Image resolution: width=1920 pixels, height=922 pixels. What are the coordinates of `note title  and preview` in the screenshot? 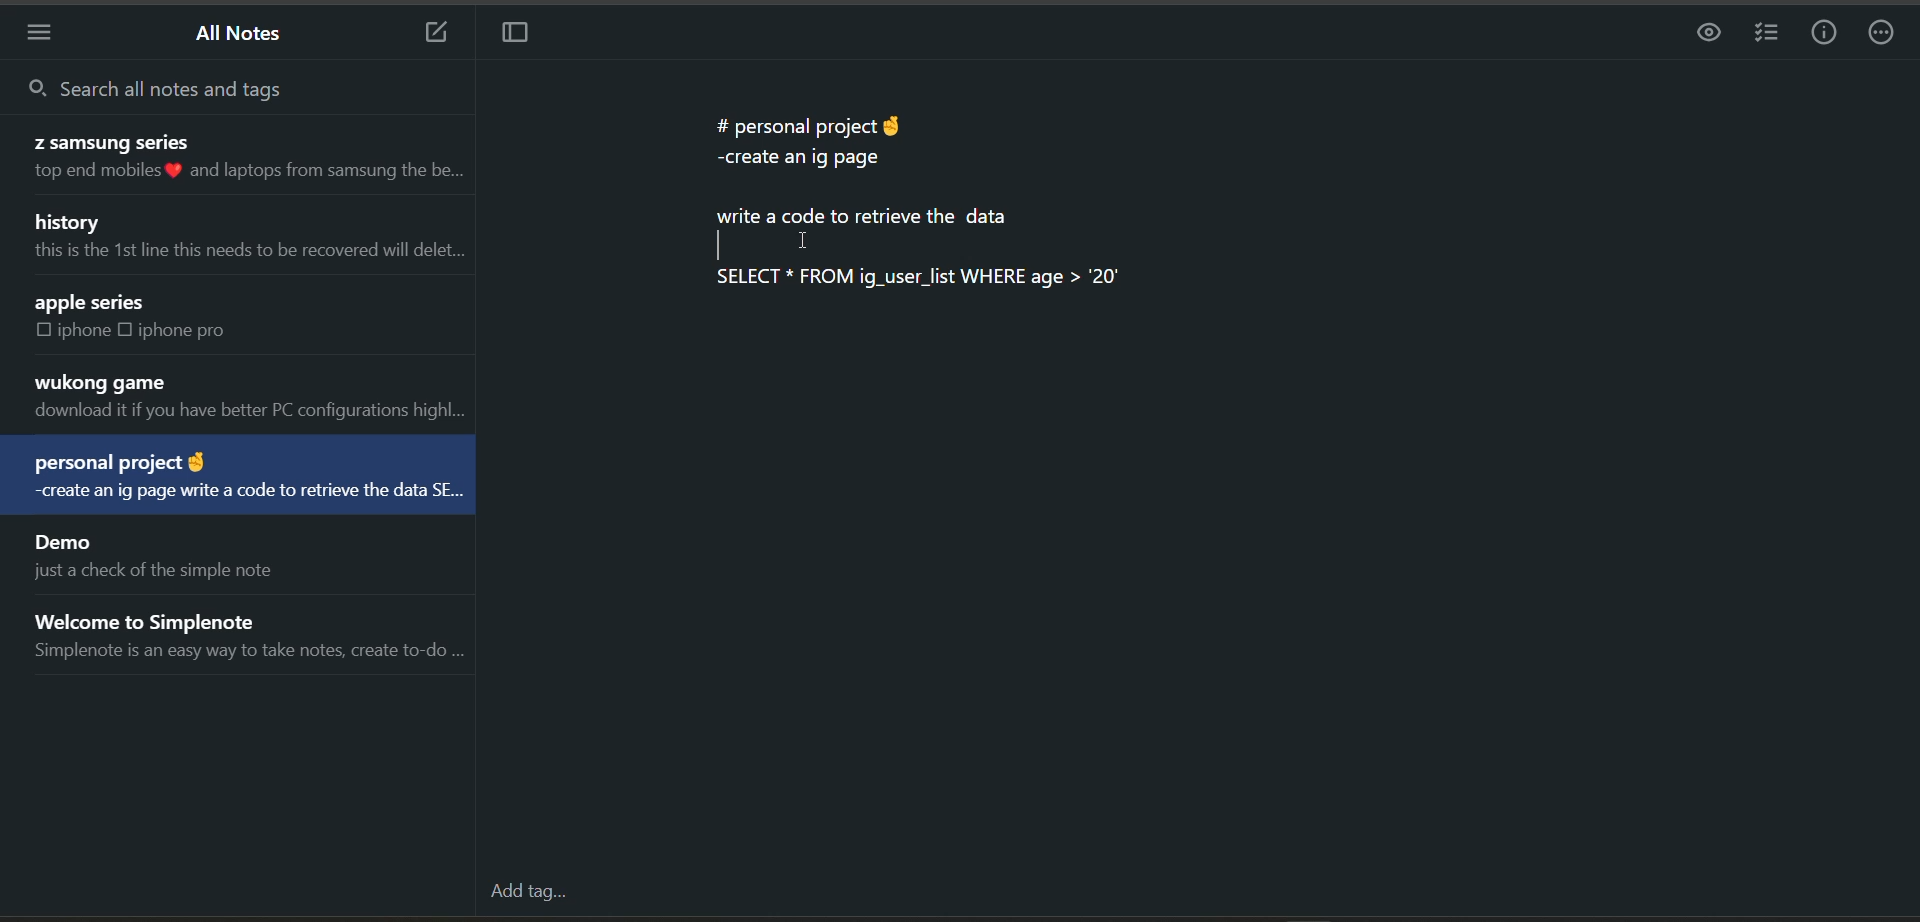 It's located at (150, 555).